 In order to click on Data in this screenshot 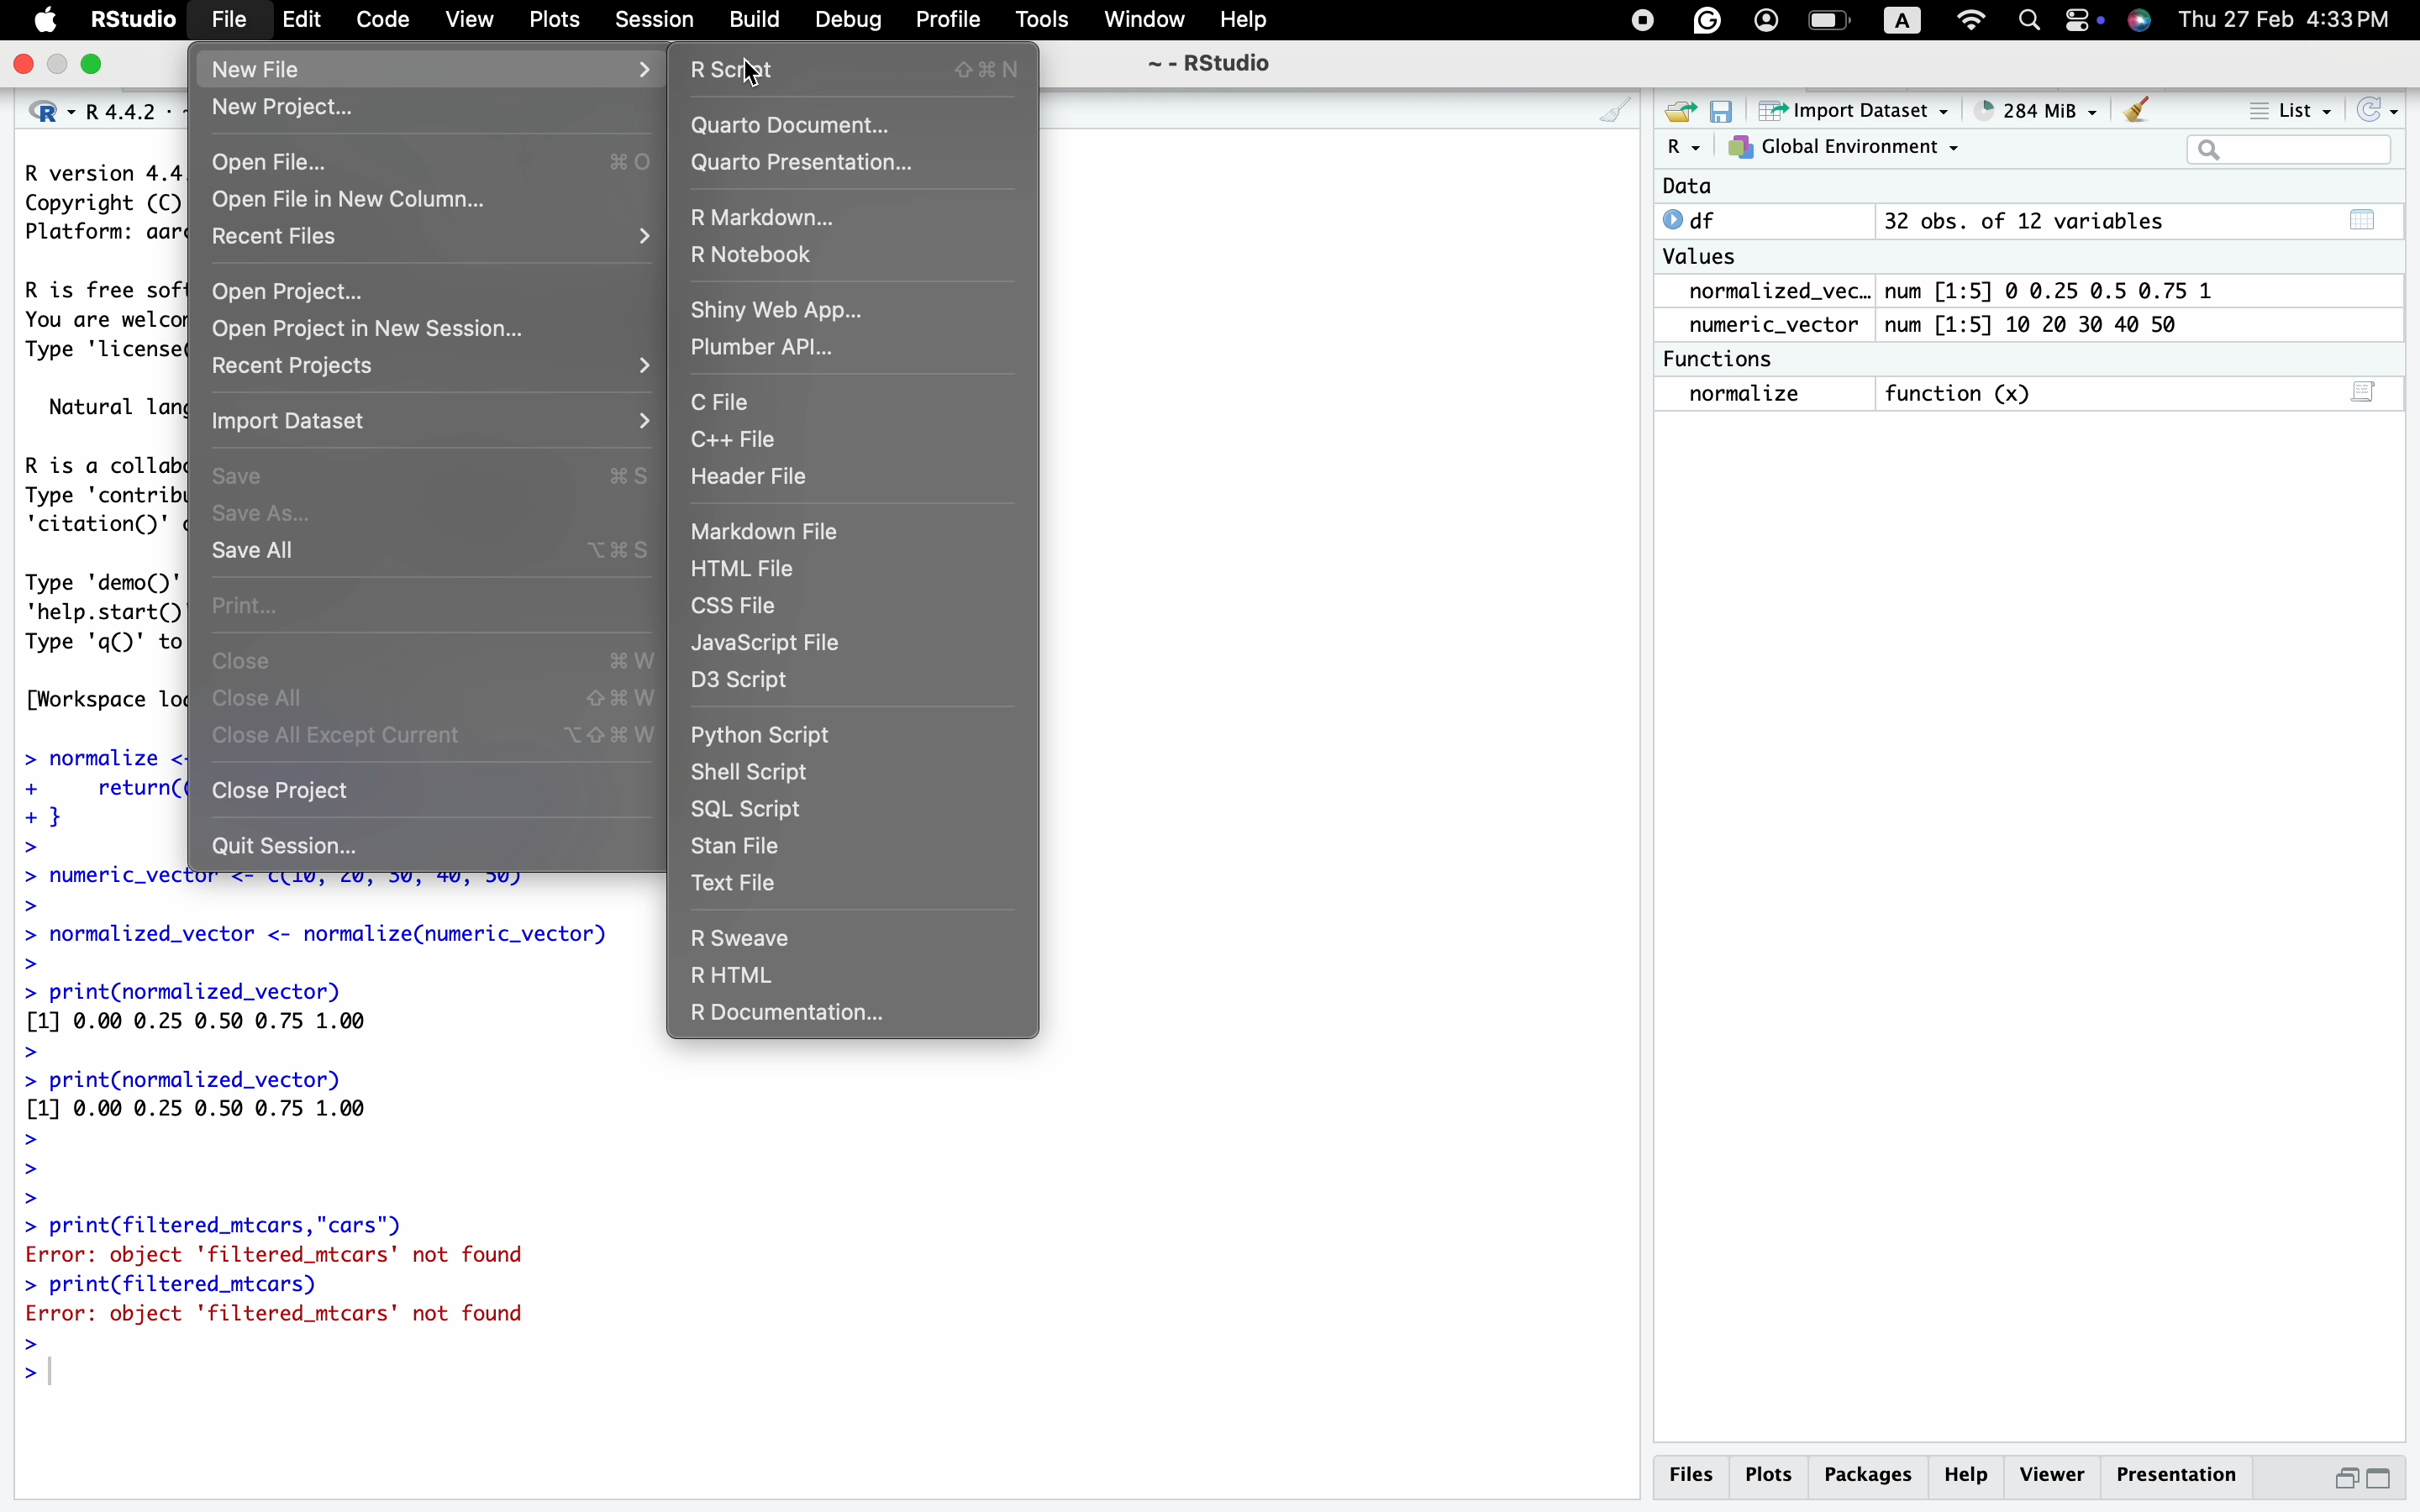, I will do `click(1687, 187)`.